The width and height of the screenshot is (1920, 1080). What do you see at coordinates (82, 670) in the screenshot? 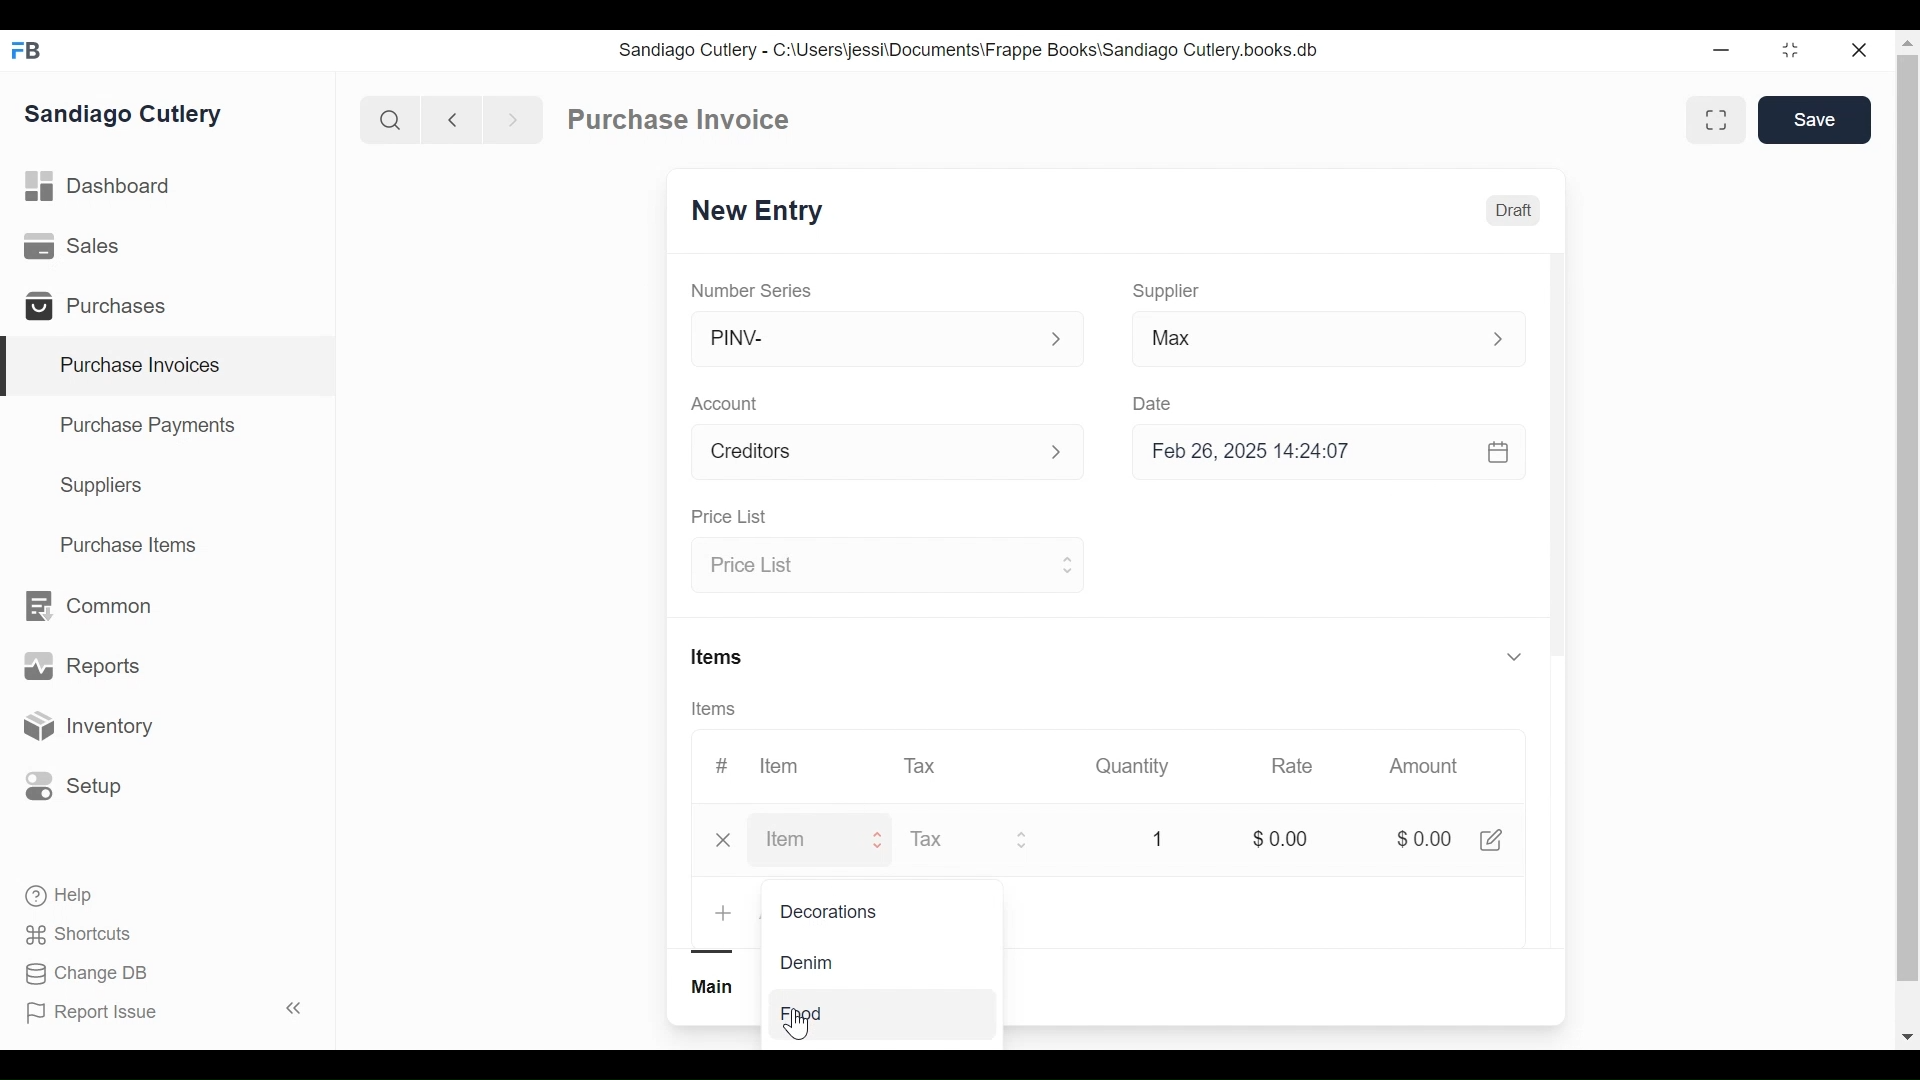
I see `Reports` at bounding box center [82, 670].